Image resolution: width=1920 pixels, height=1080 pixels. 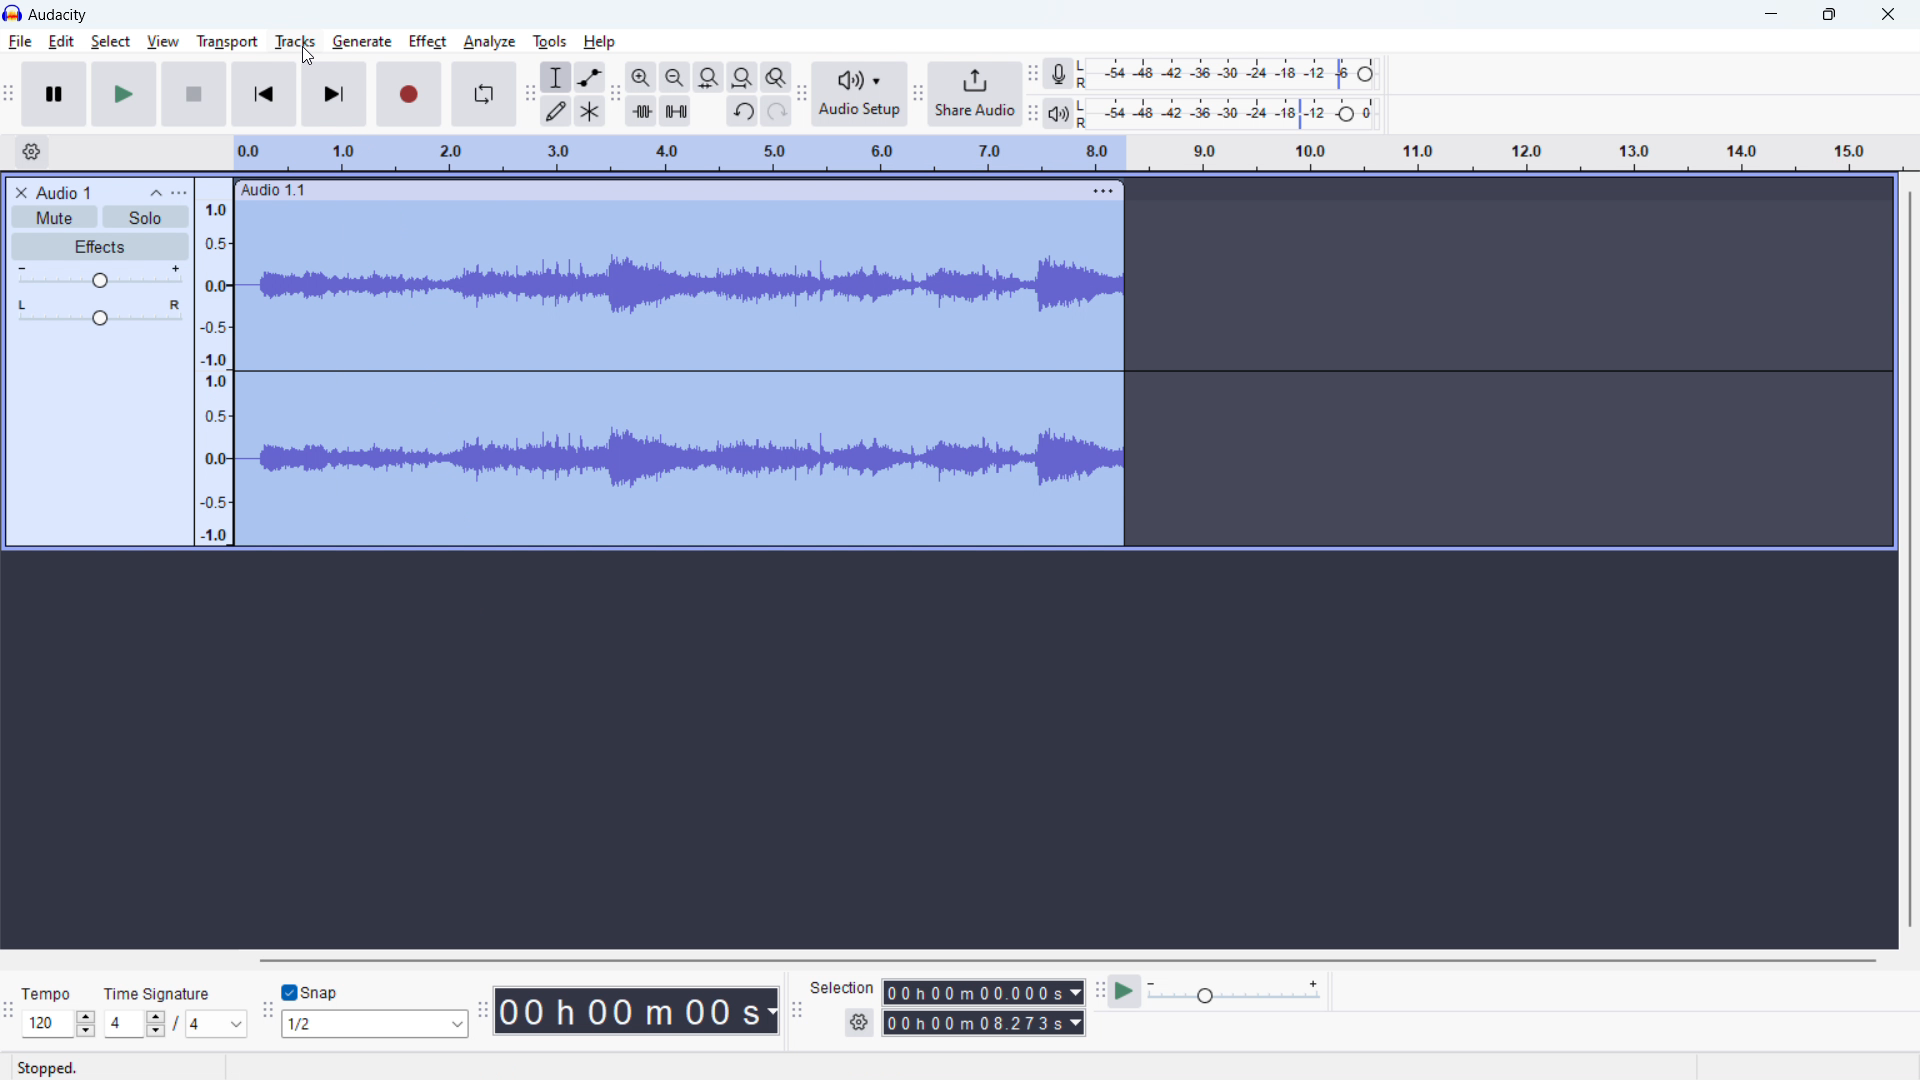 What do you see at coordinates (797, 1008) in the screenshot?
I see `selection toolbar` at bounding box center [797, 1008].